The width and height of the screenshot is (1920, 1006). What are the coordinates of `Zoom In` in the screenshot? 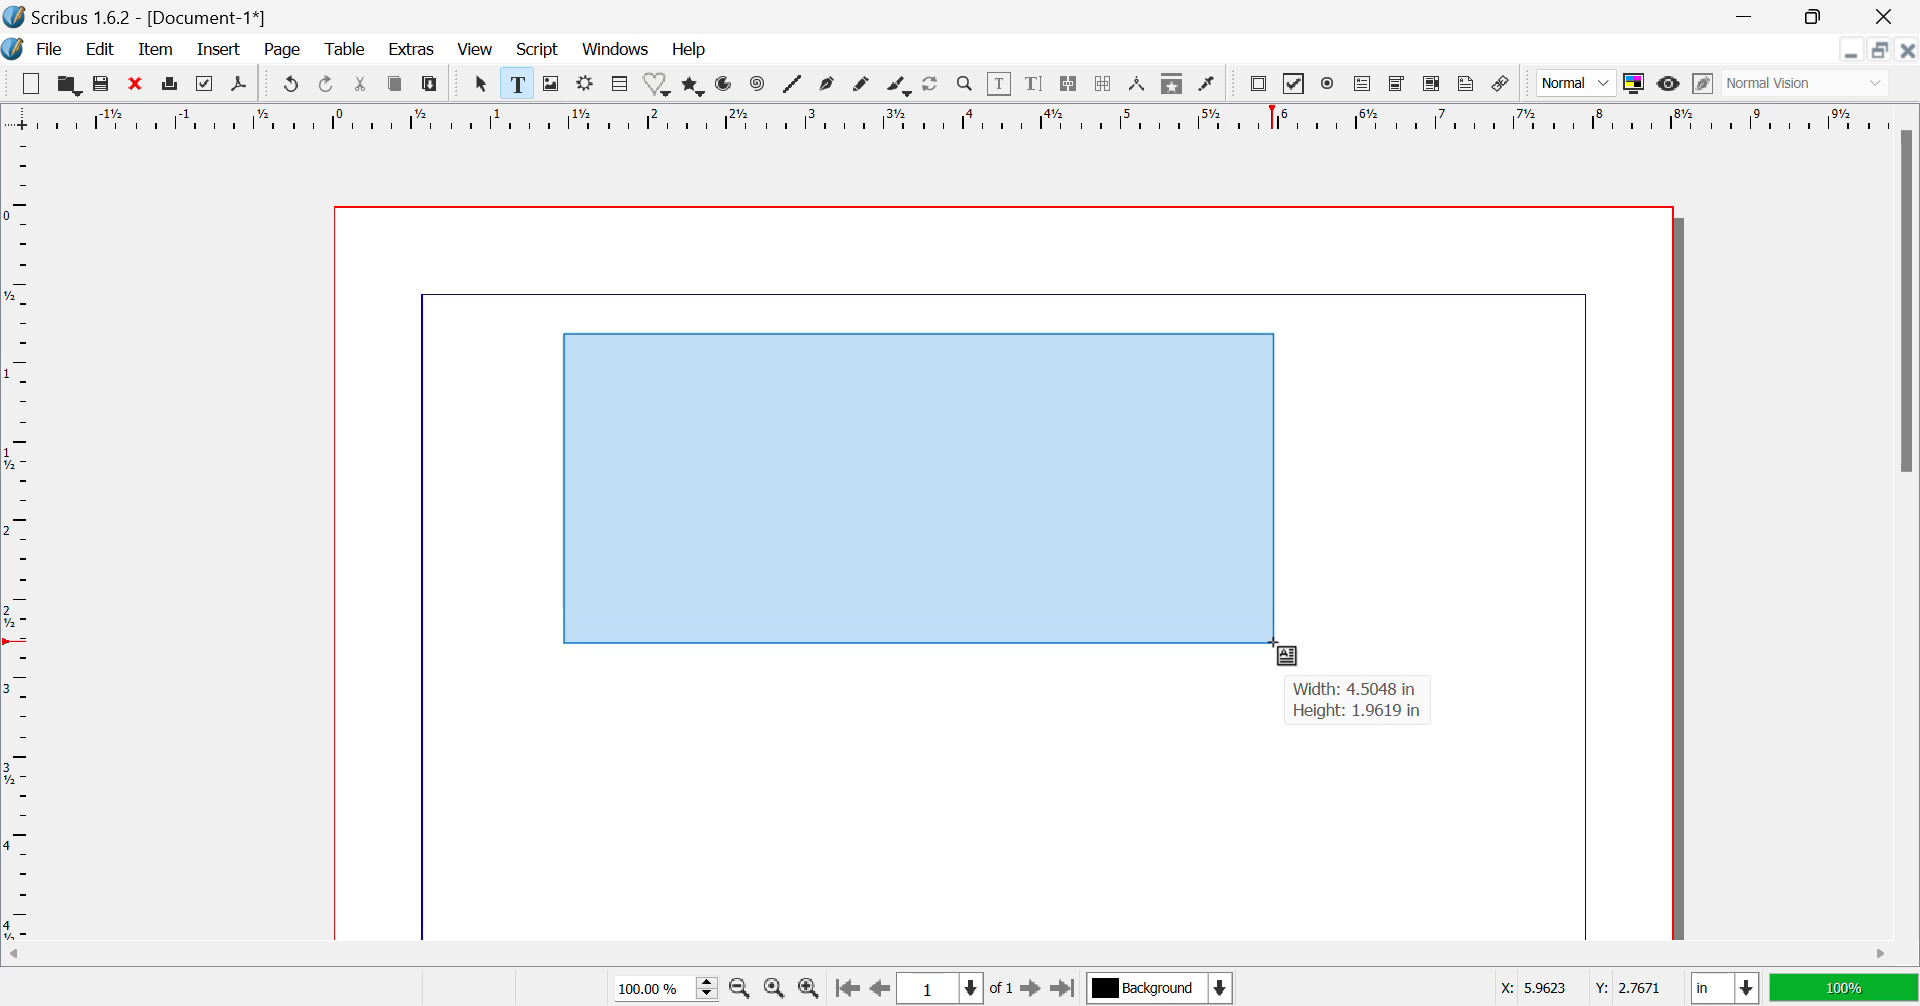 It's located at (808, 989).